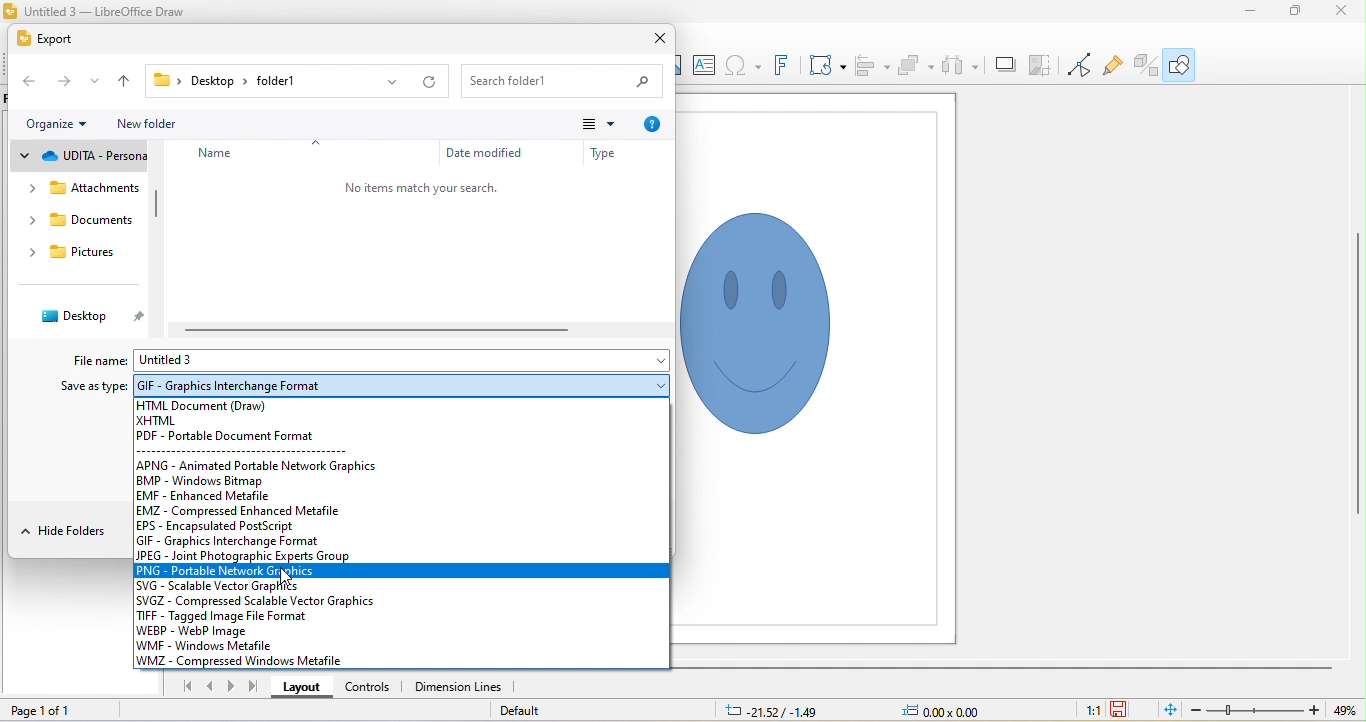  Describe the element at coordinates (89, 252) in the screenshot. I see `pictures` at that location.